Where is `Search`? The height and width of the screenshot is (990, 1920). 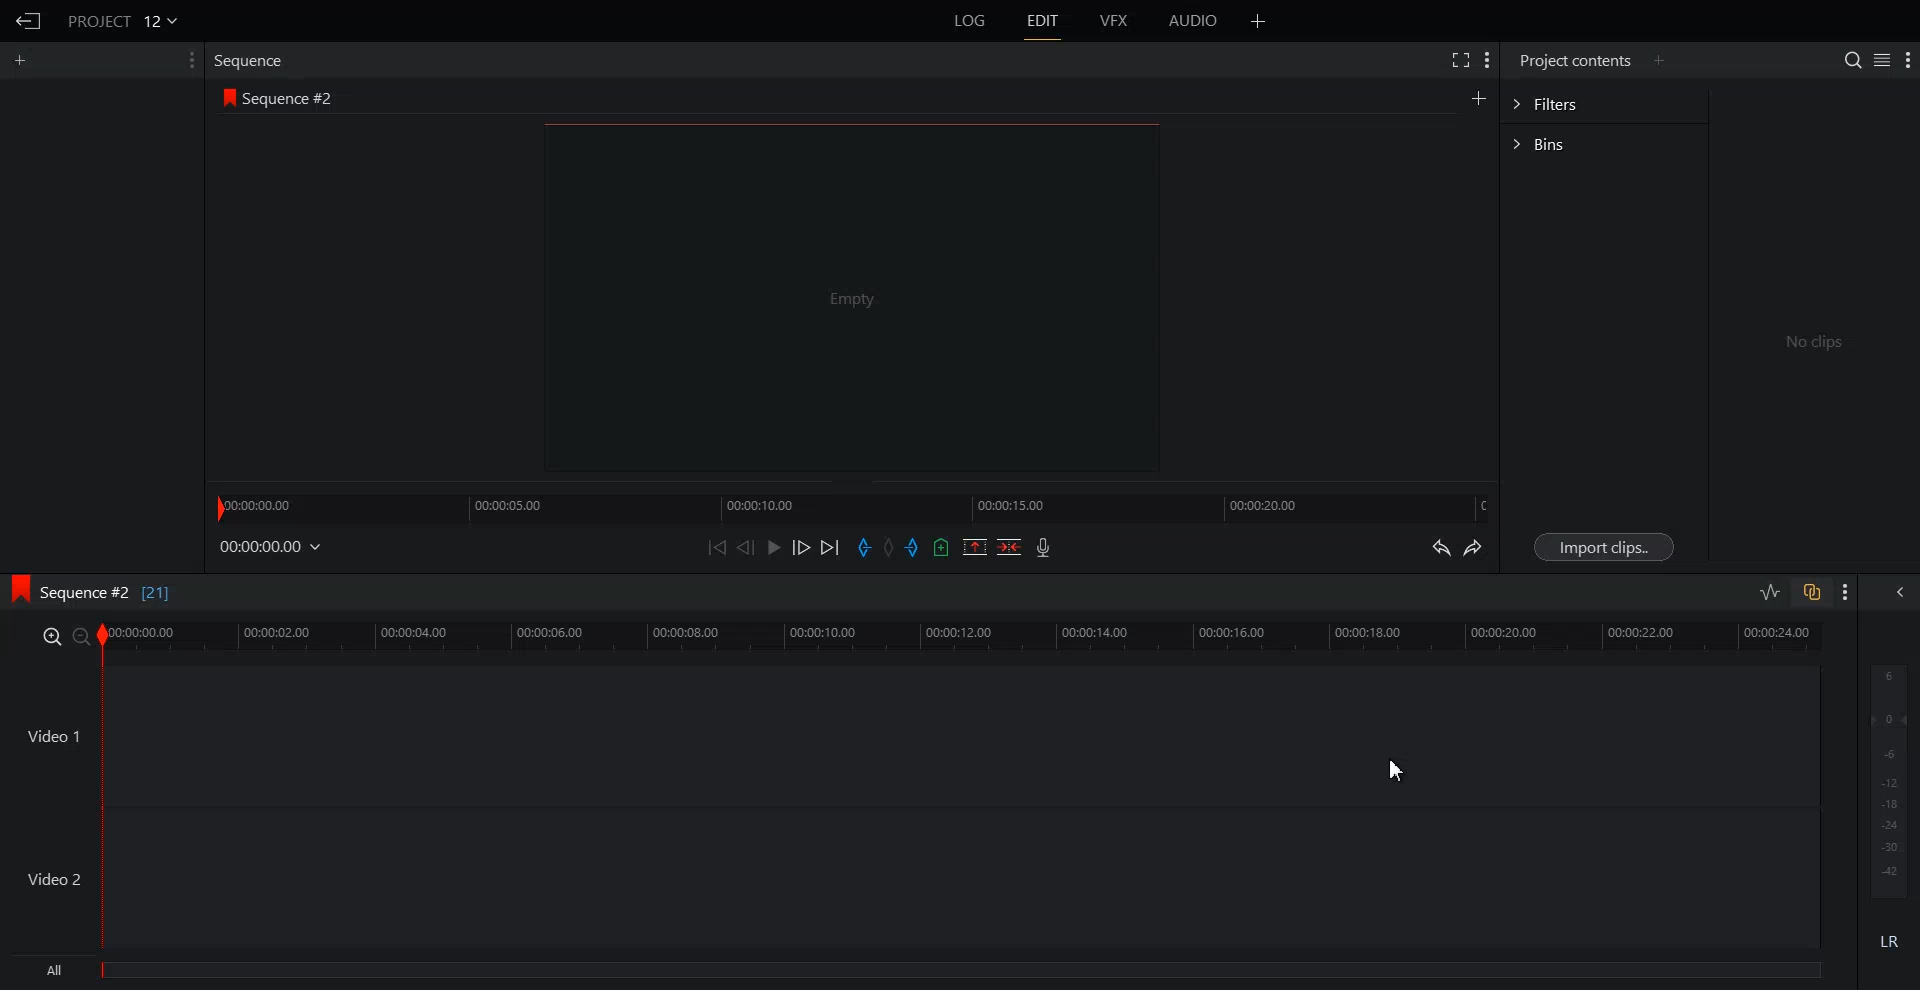 Search is located at coordinates (1844, 58).